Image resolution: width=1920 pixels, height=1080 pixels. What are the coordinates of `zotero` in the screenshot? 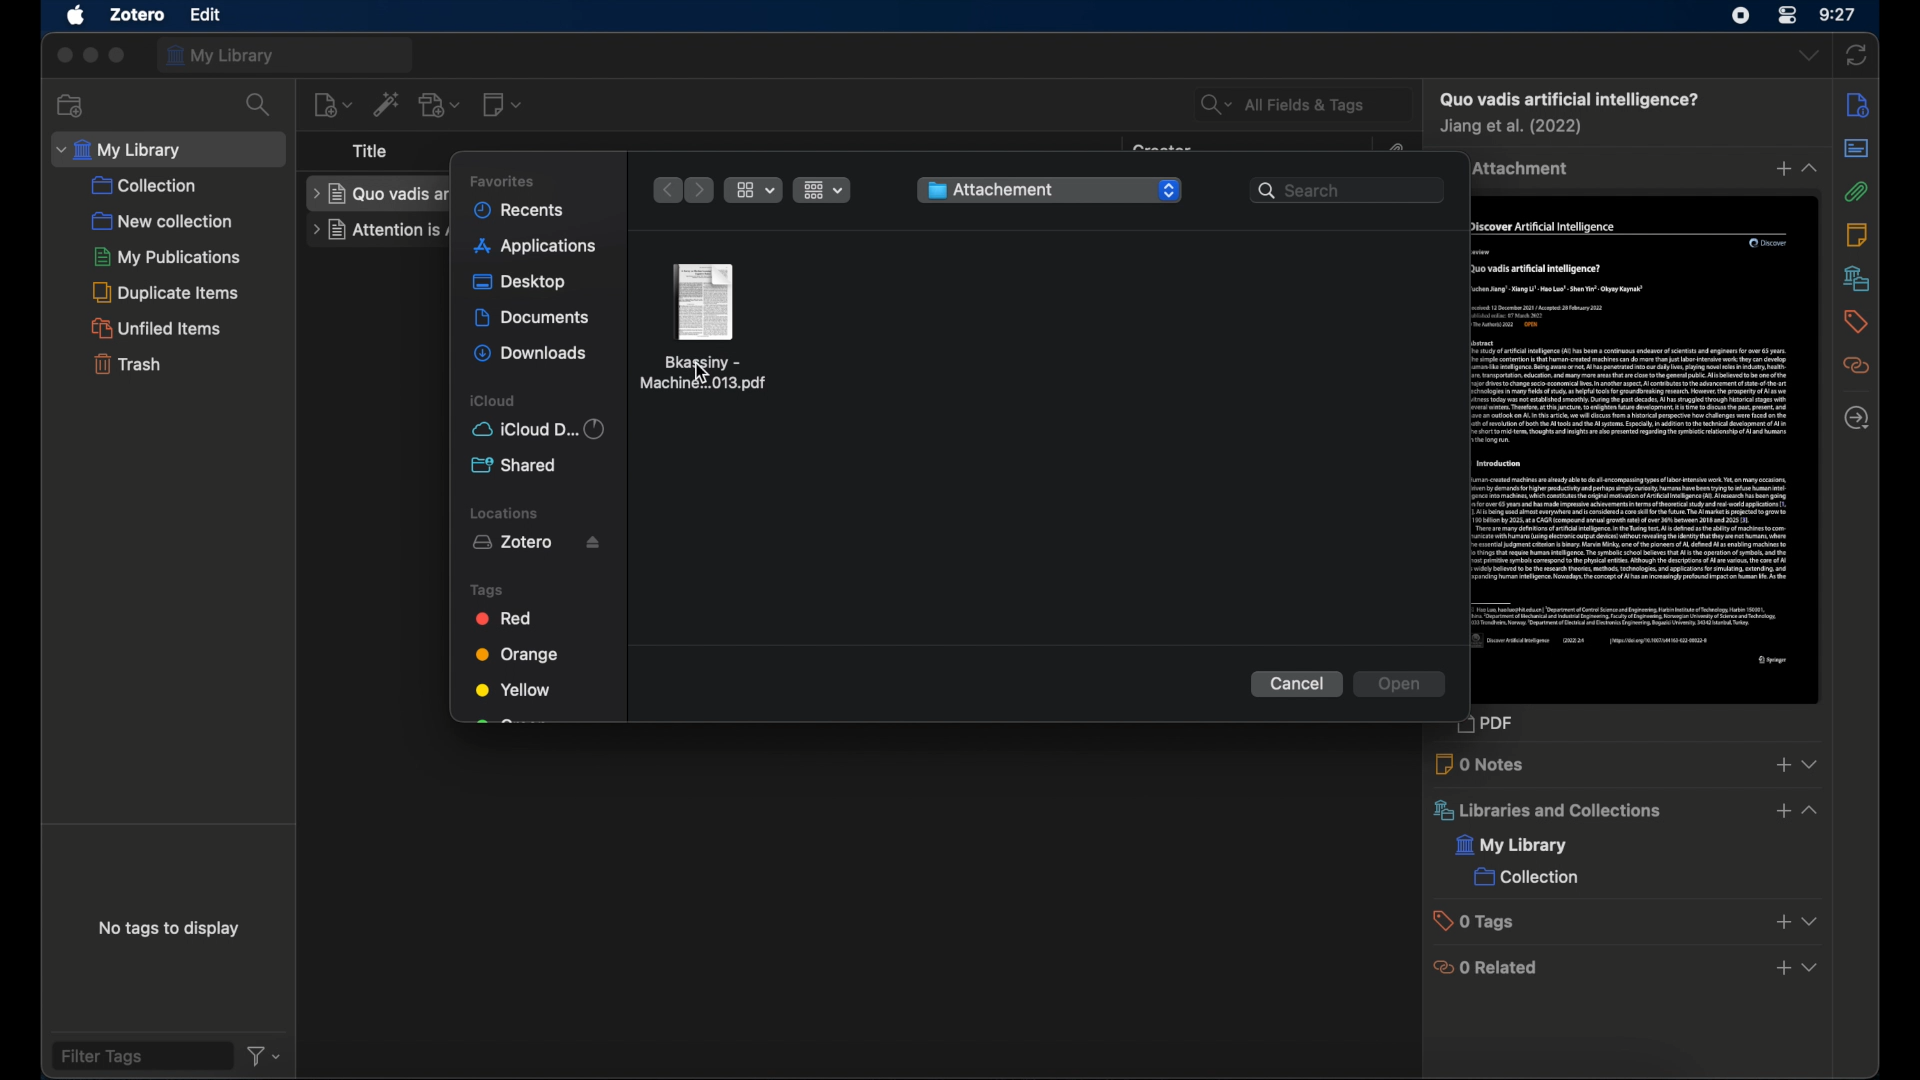 It's located at (138, 14).